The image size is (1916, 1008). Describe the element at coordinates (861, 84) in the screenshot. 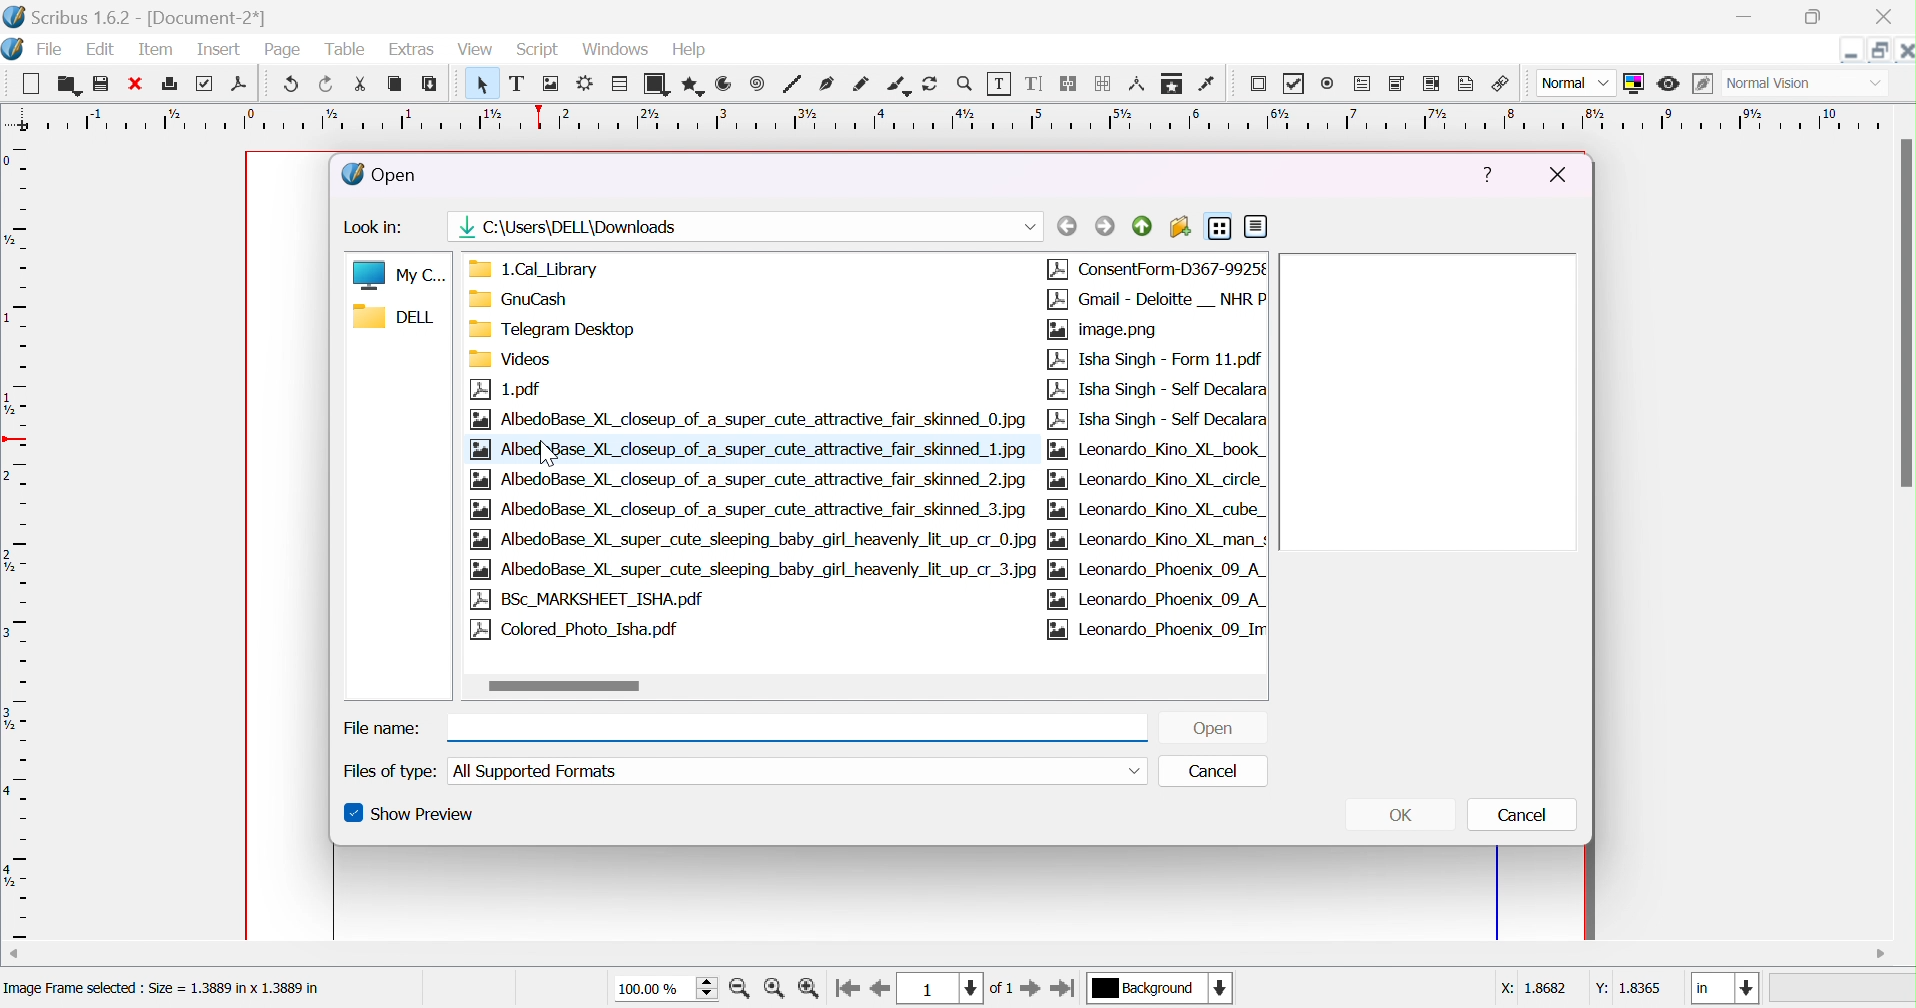

I see `freehand line` at that location.